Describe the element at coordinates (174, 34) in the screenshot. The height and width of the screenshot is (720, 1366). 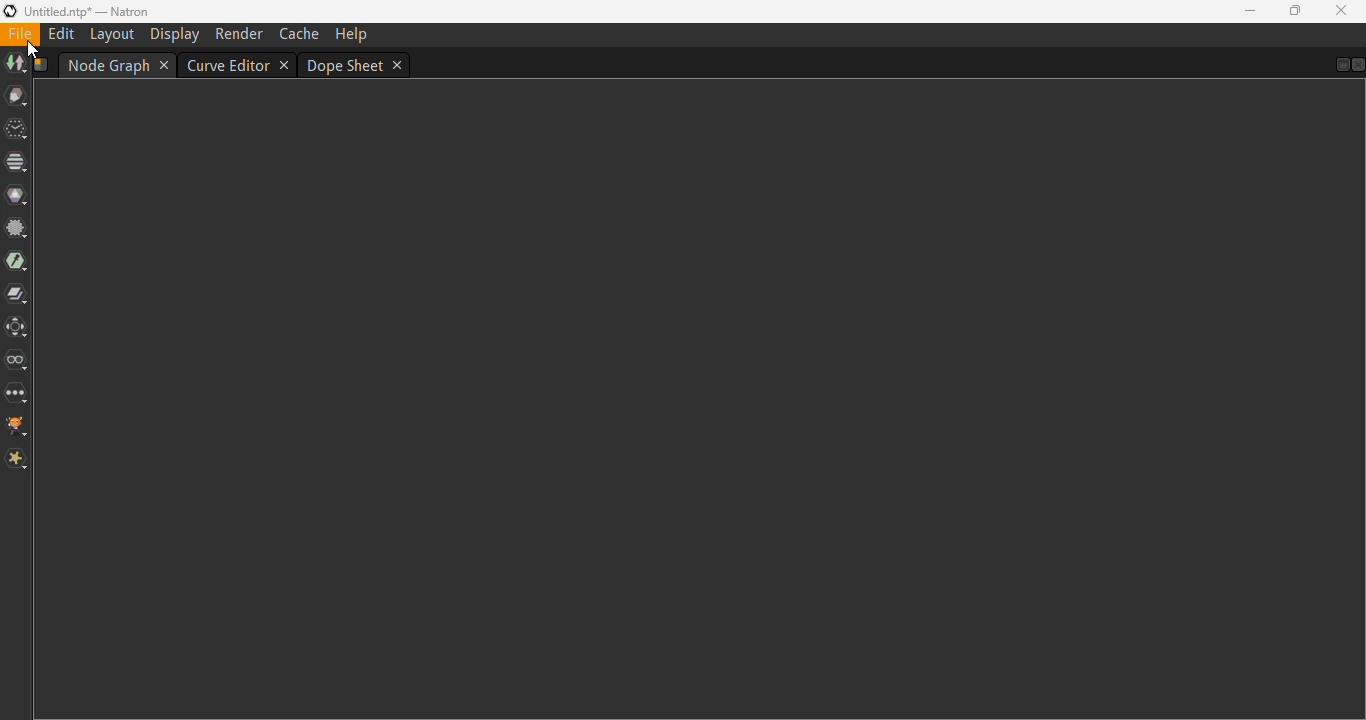
I see `display` at that location.